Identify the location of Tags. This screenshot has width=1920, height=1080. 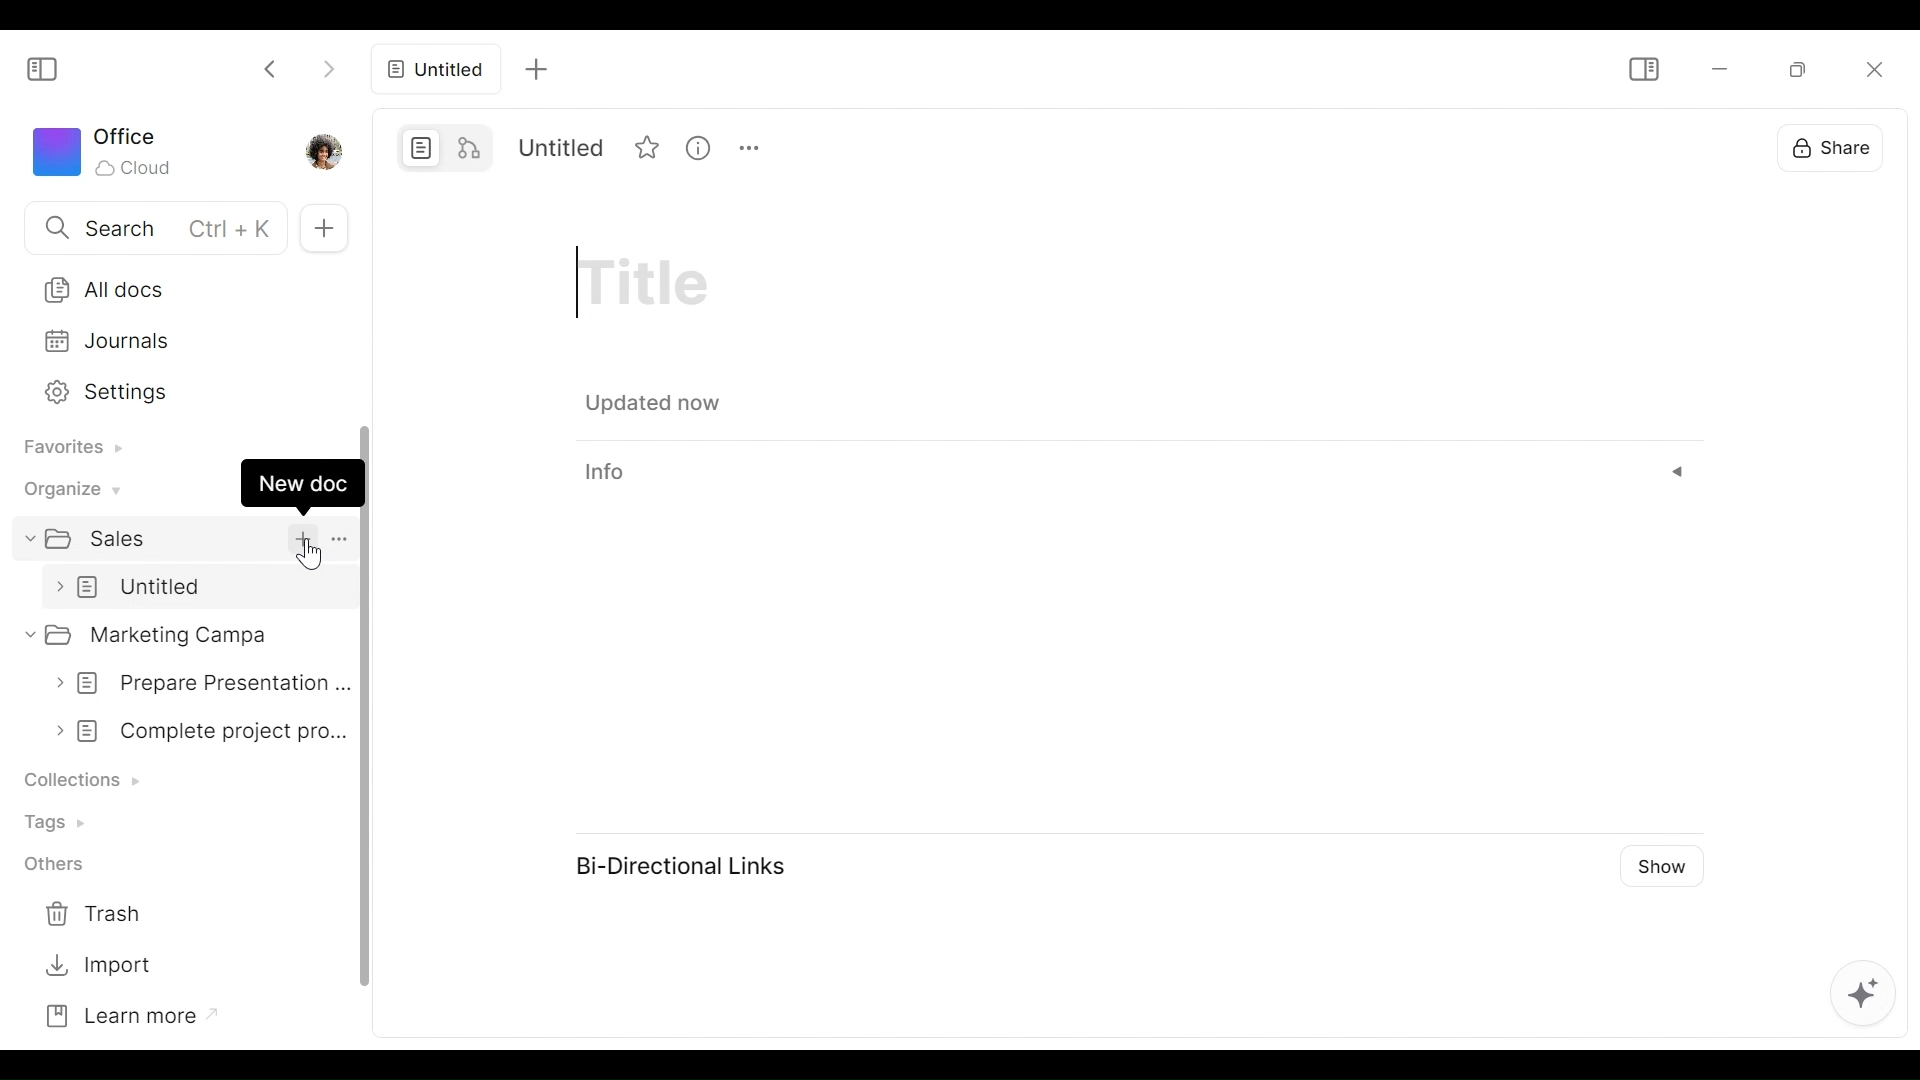
(63, 817).